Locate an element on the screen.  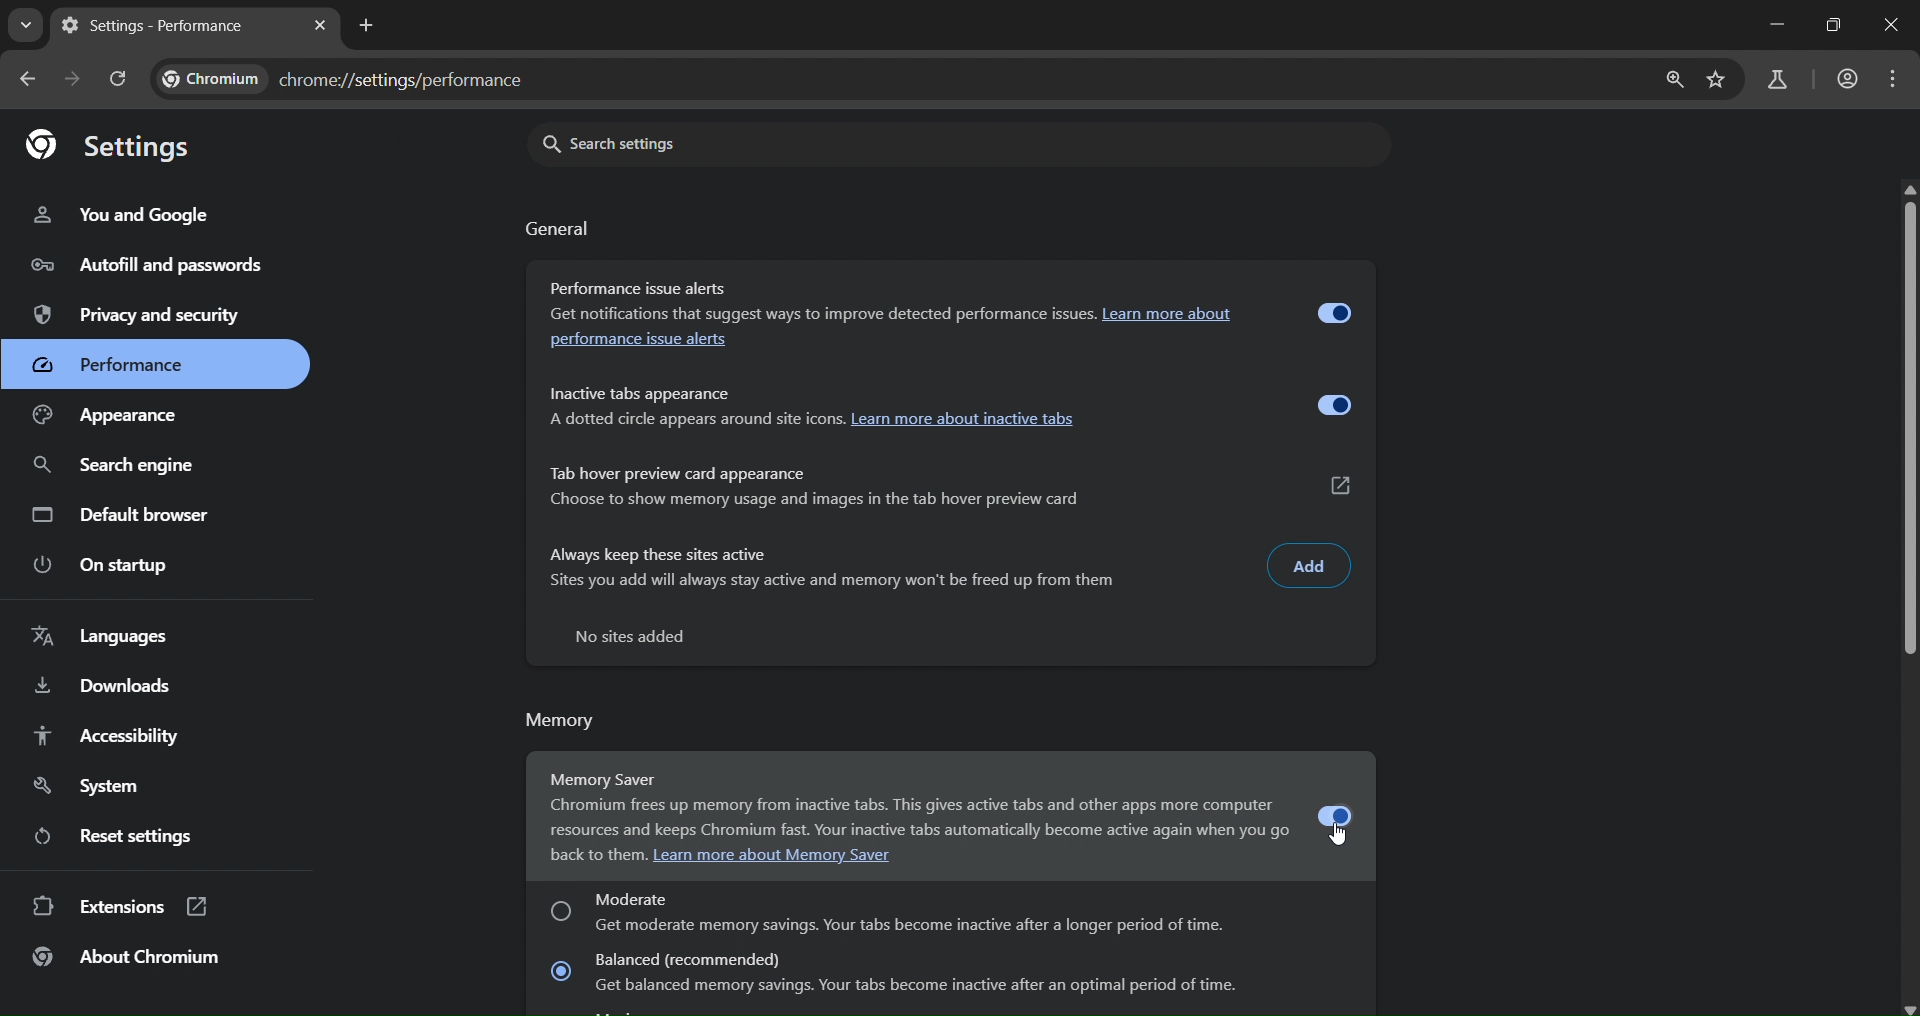
reload page is located at coordinates (119, 81).